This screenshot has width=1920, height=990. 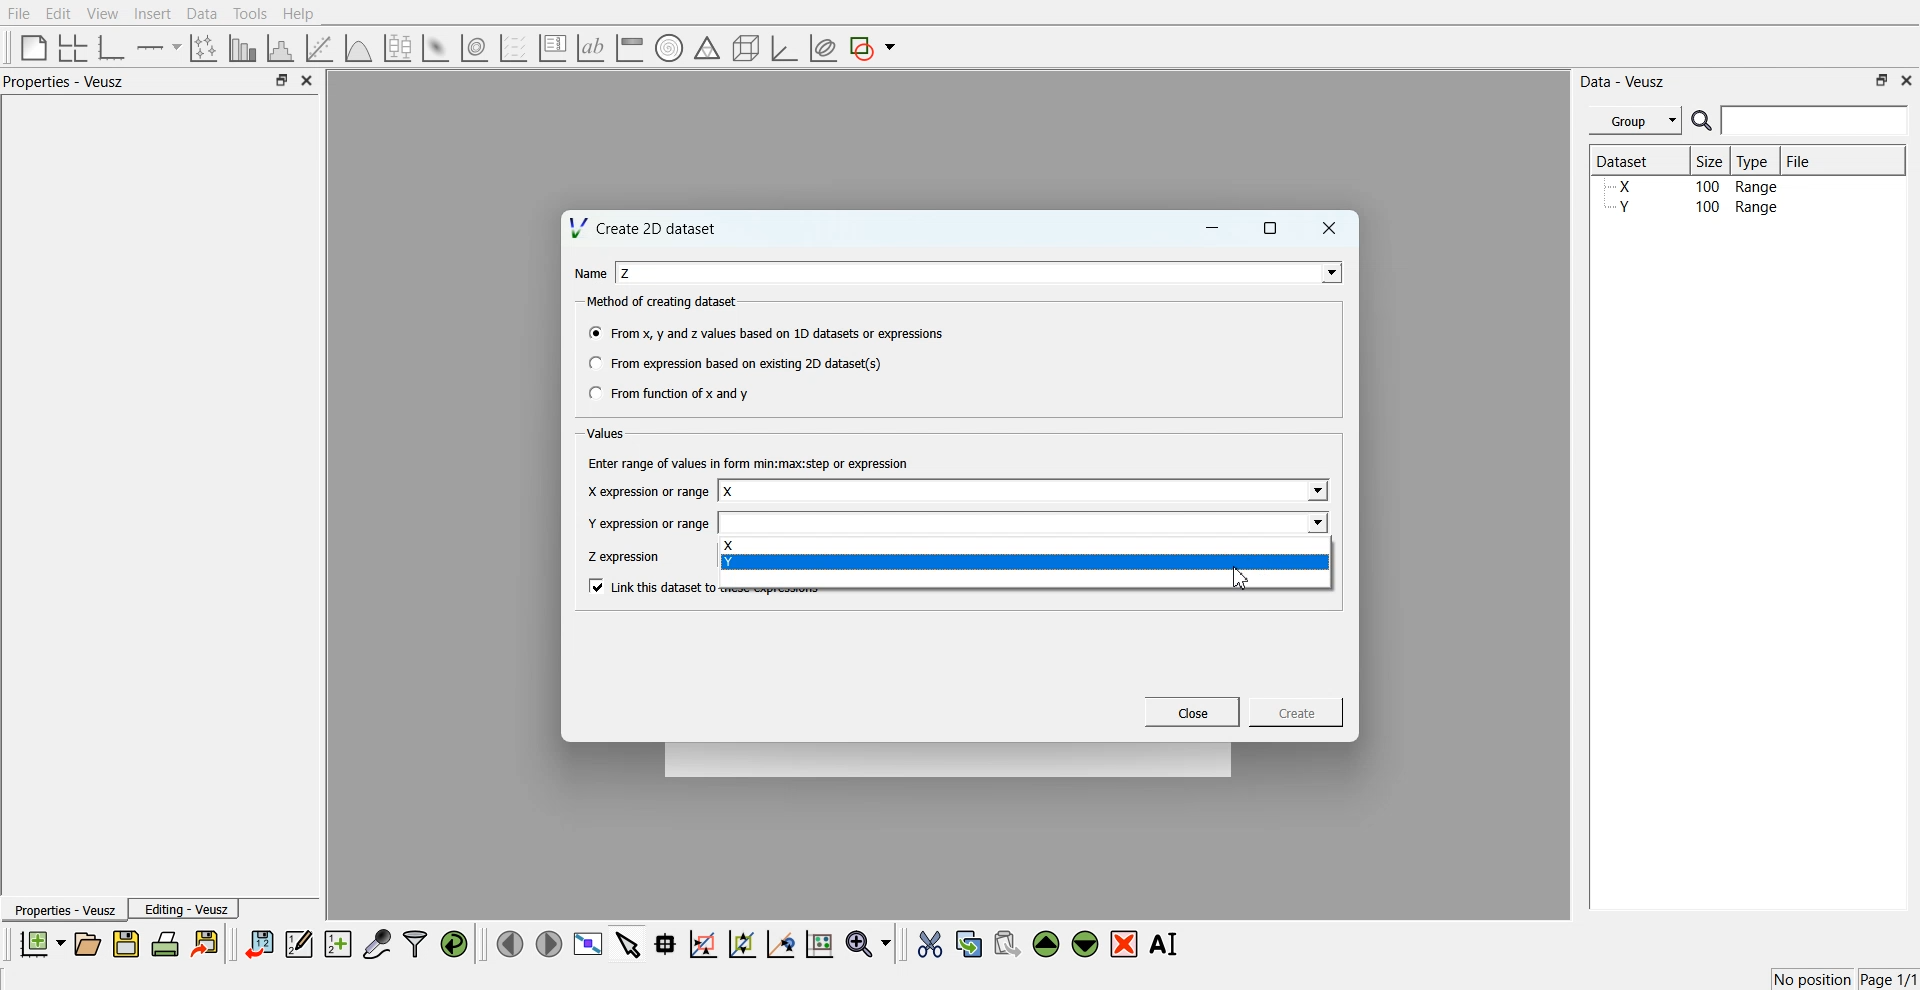 What do you see at coordinates (152, 13) in the screenshot?
I see `Insert` at bounding box center [152, 13].